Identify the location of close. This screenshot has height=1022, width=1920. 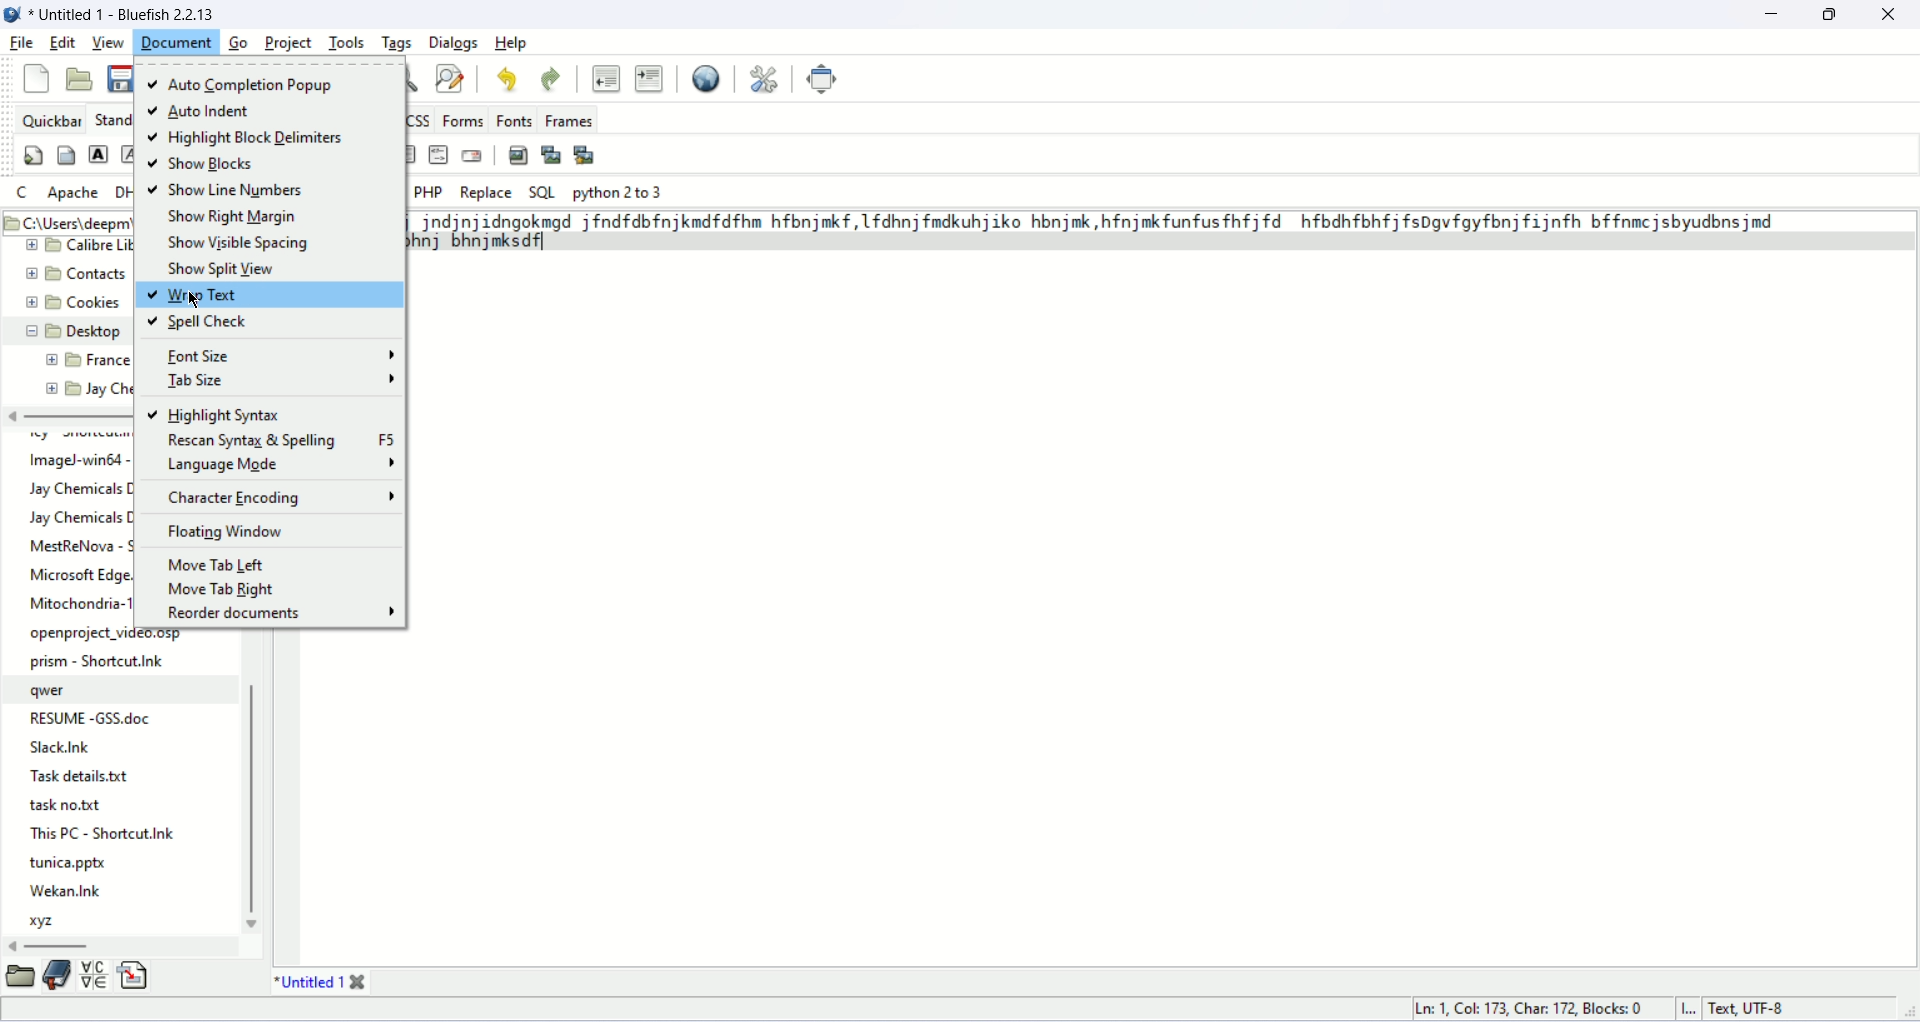
(364, 976).